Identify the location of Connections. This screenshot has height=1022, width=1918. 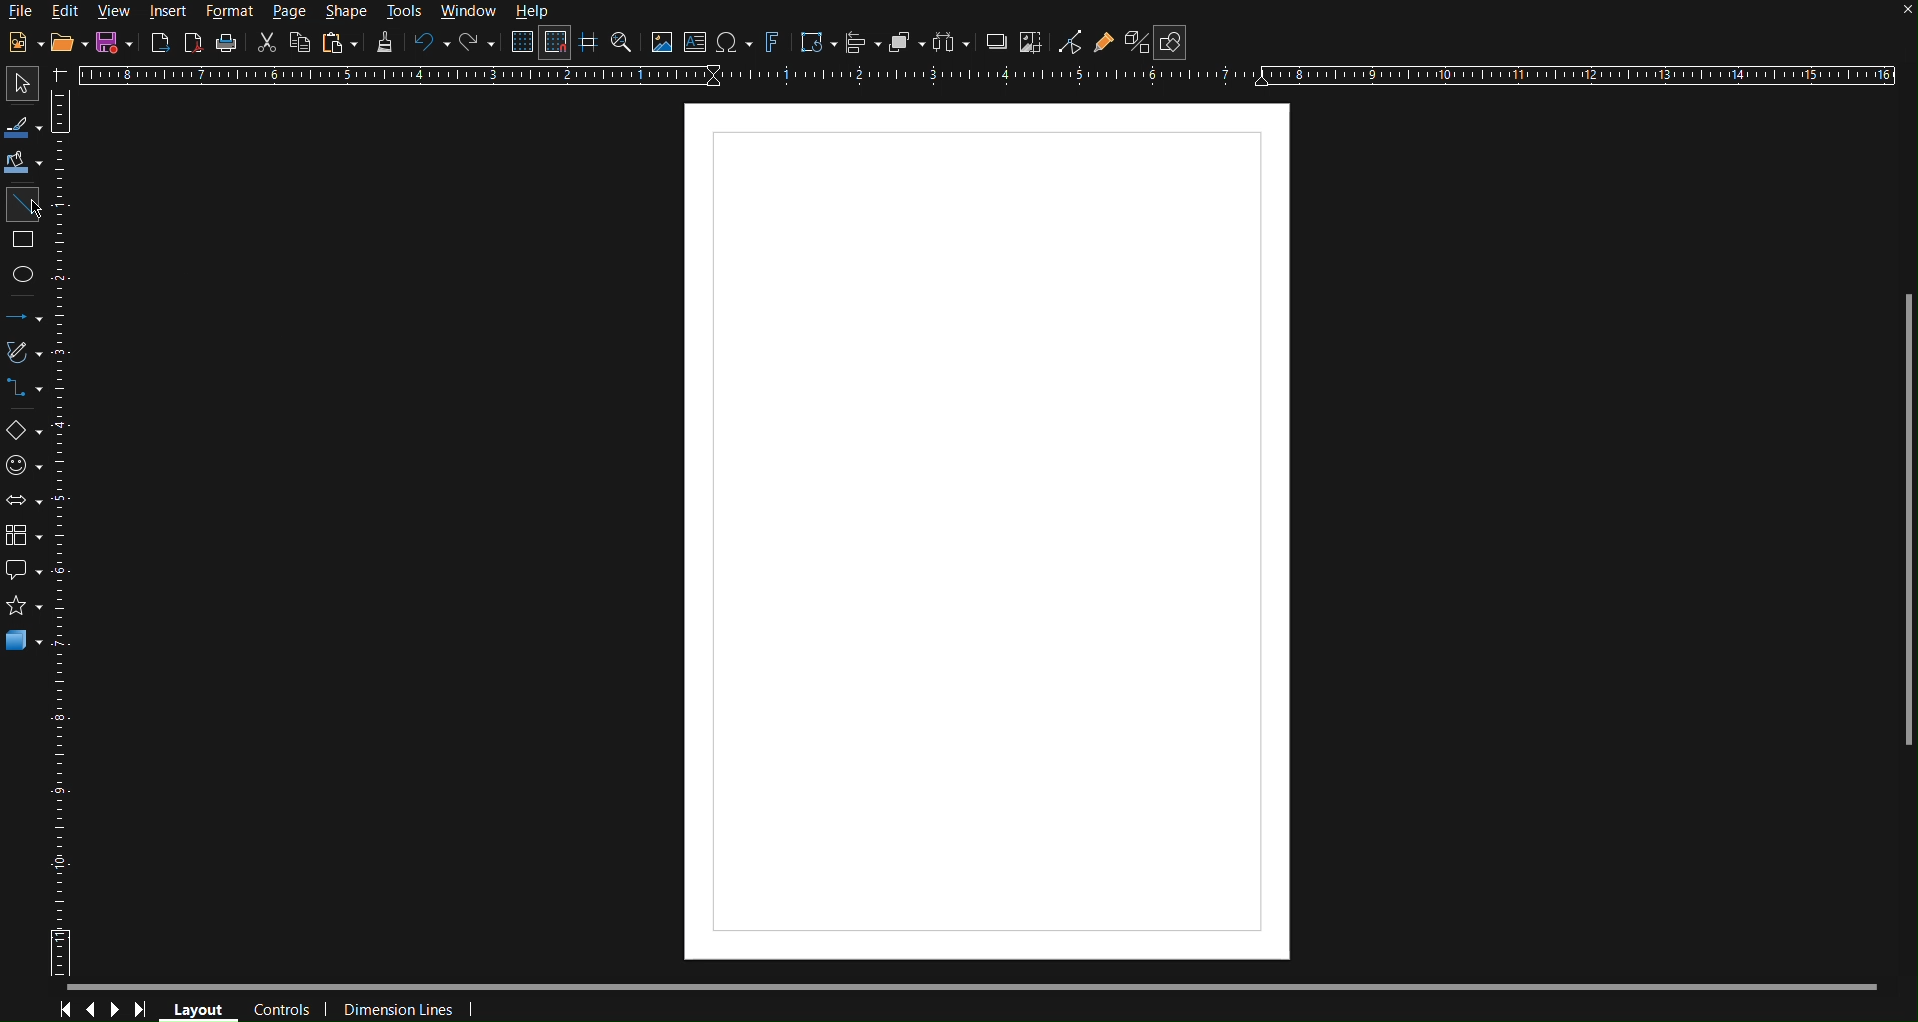
(25, 388).